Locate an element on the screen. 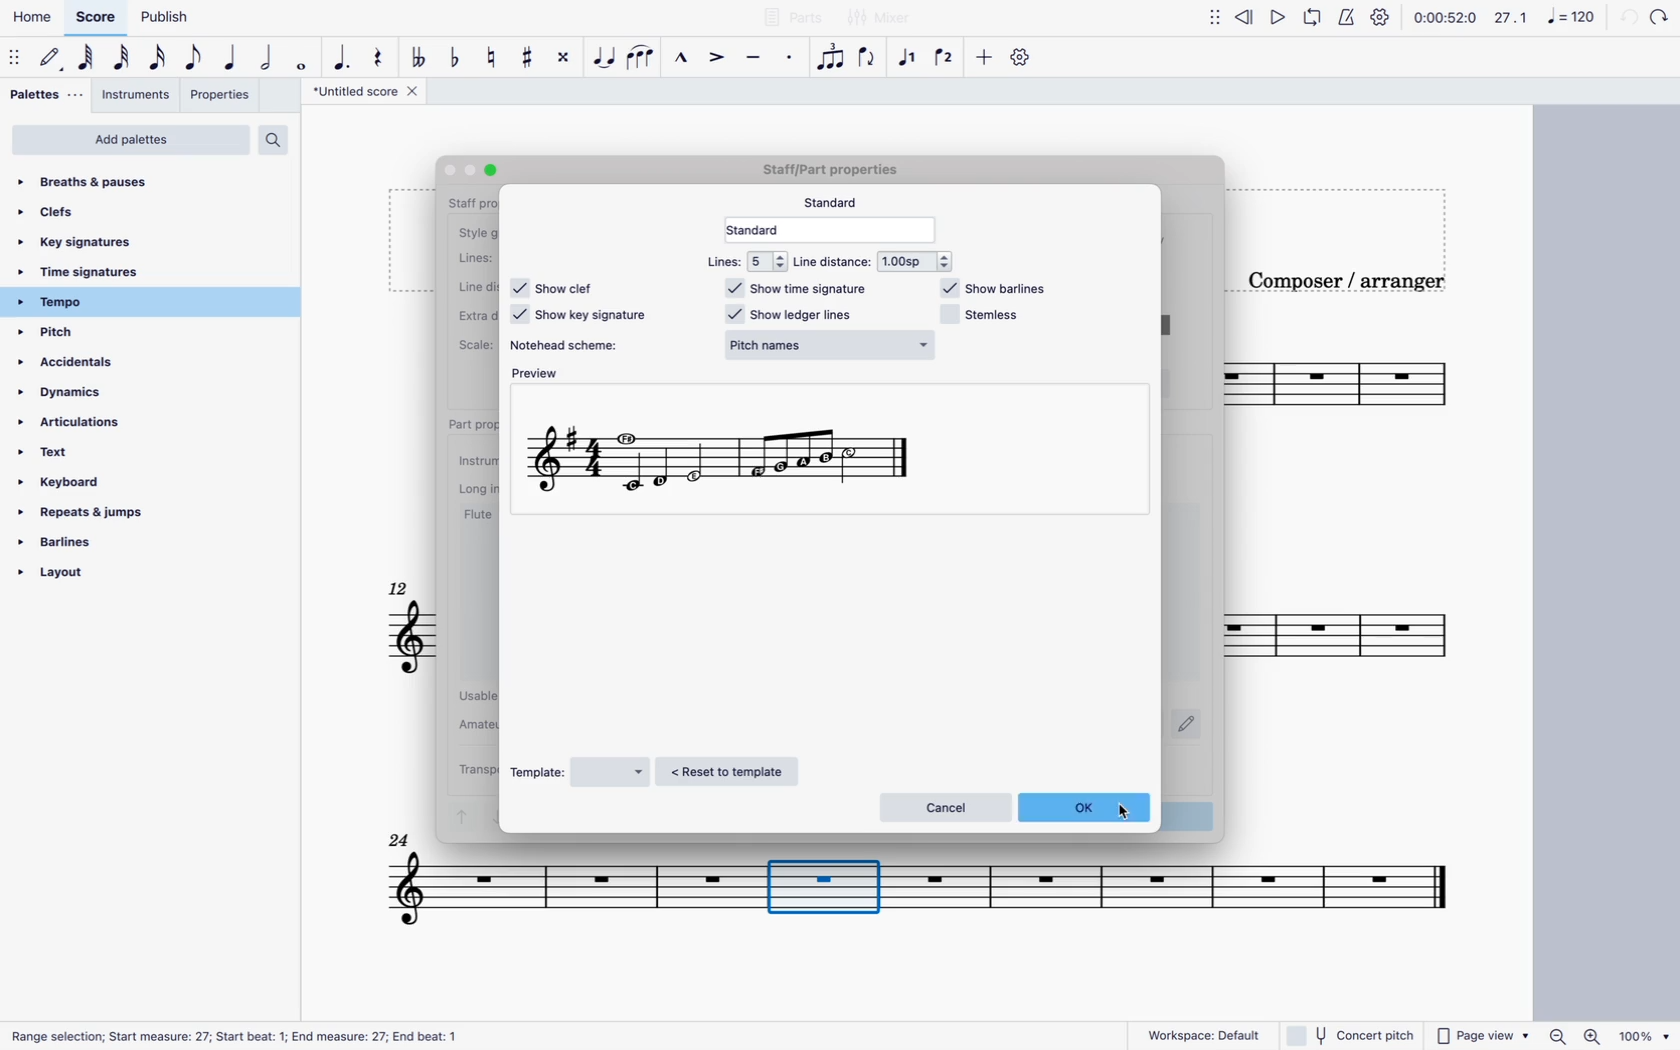 The image size is (1680, 1050). stemless is located at coordinates (982, 316).